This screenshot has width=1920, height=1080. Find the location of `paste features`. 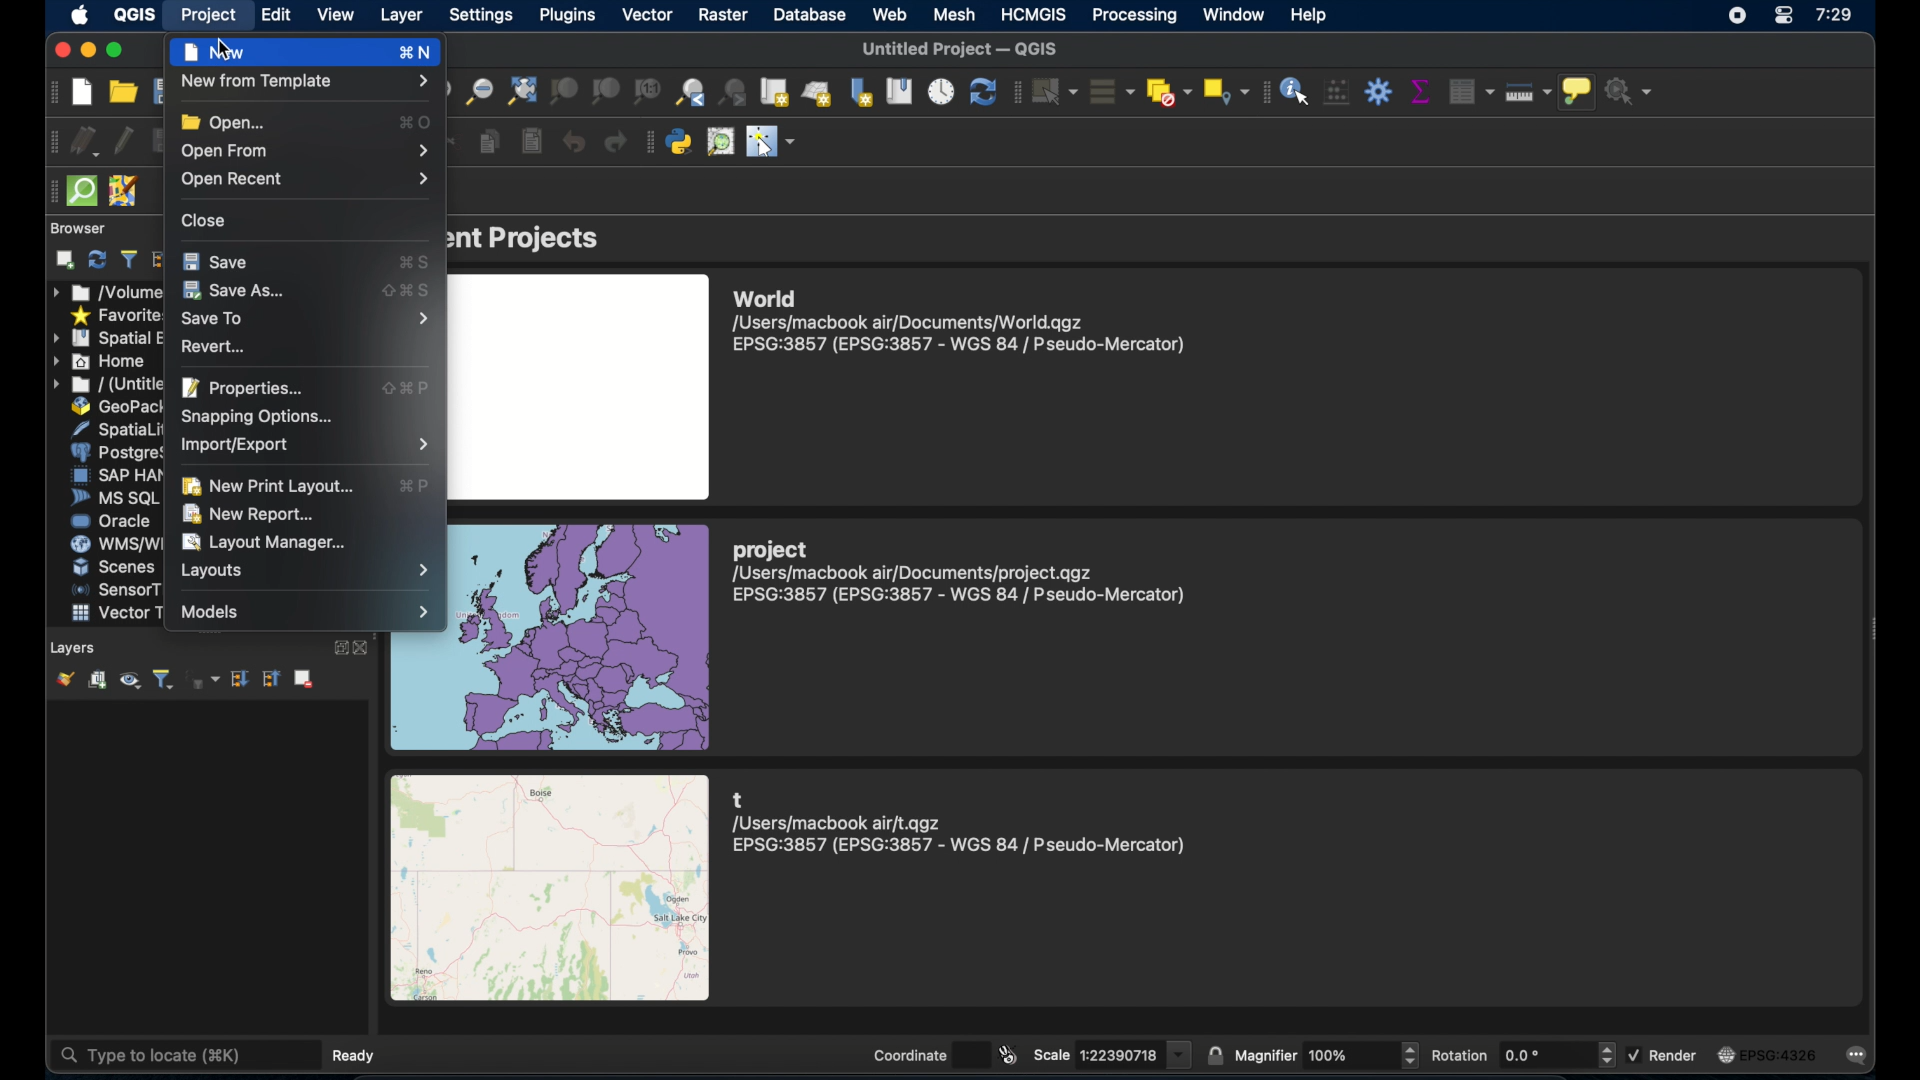

paste features is located at coordinates (532, 142).